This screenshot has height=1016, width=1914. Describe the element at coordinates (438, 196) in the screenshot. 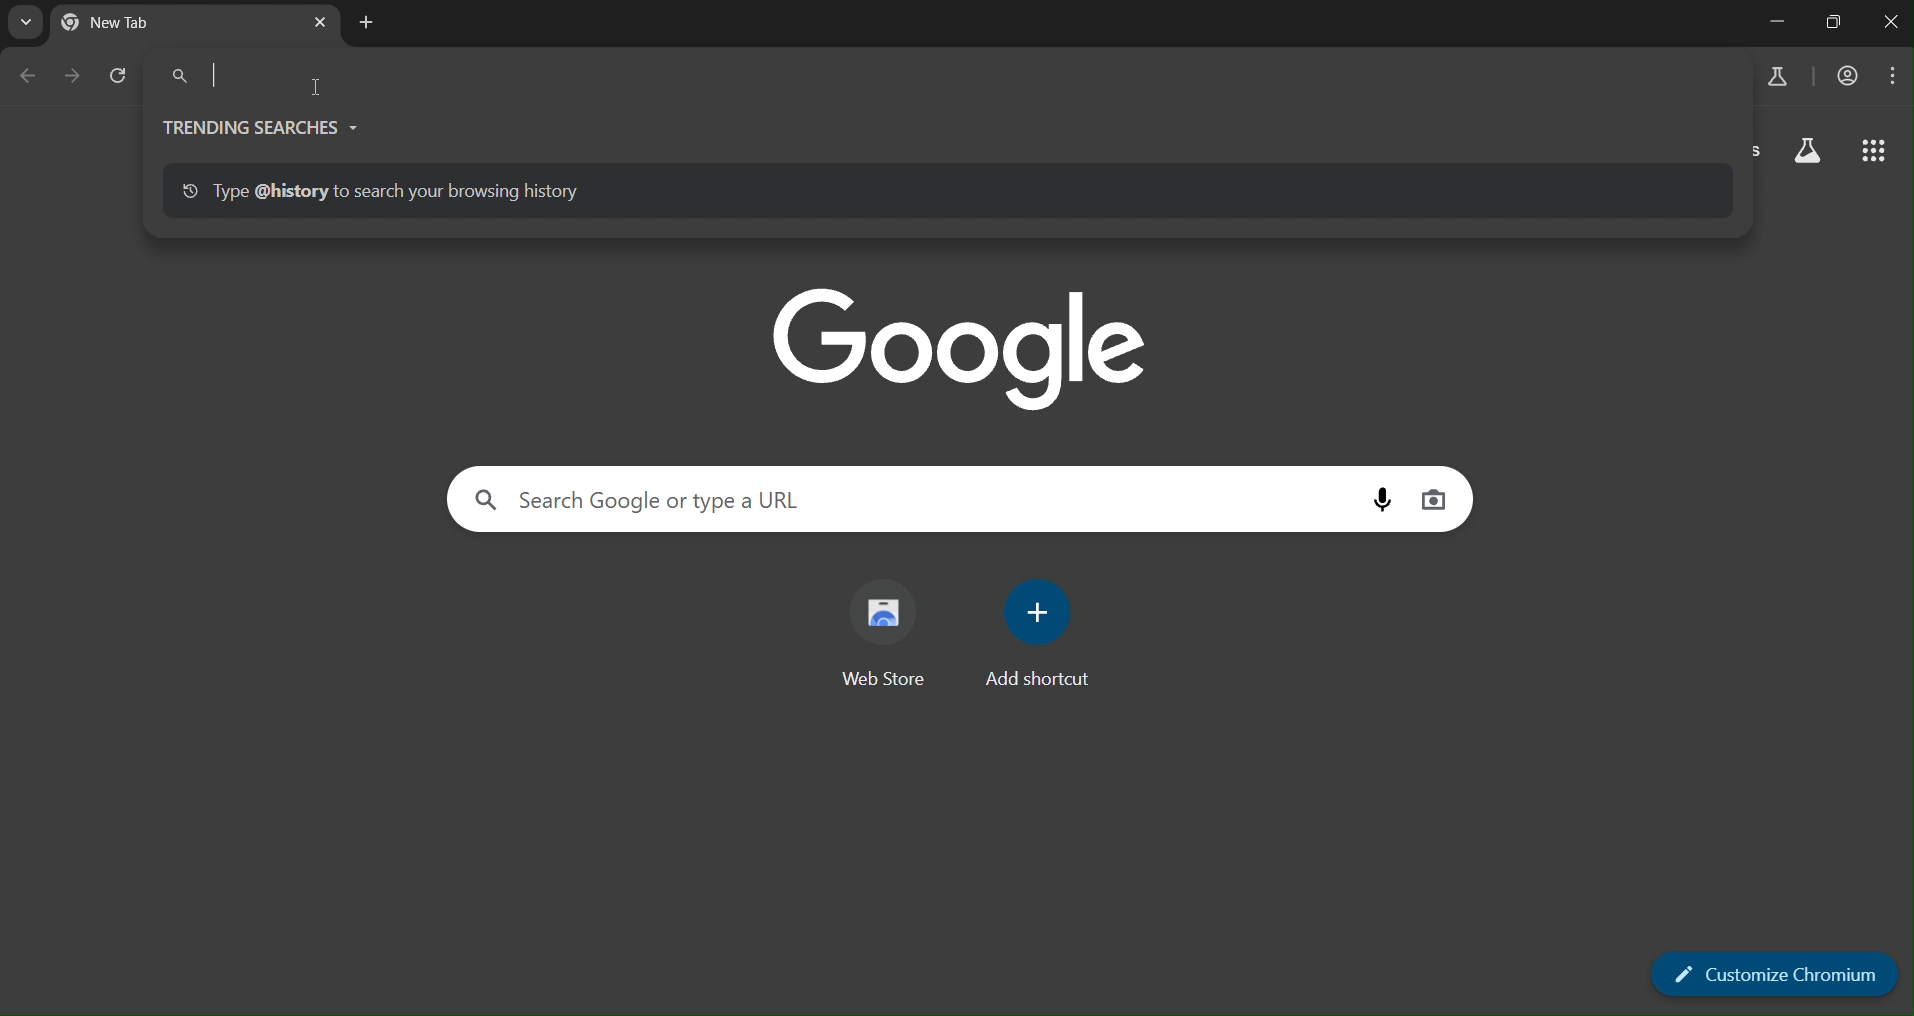

I see `type @history to search your browsing history` at that location.